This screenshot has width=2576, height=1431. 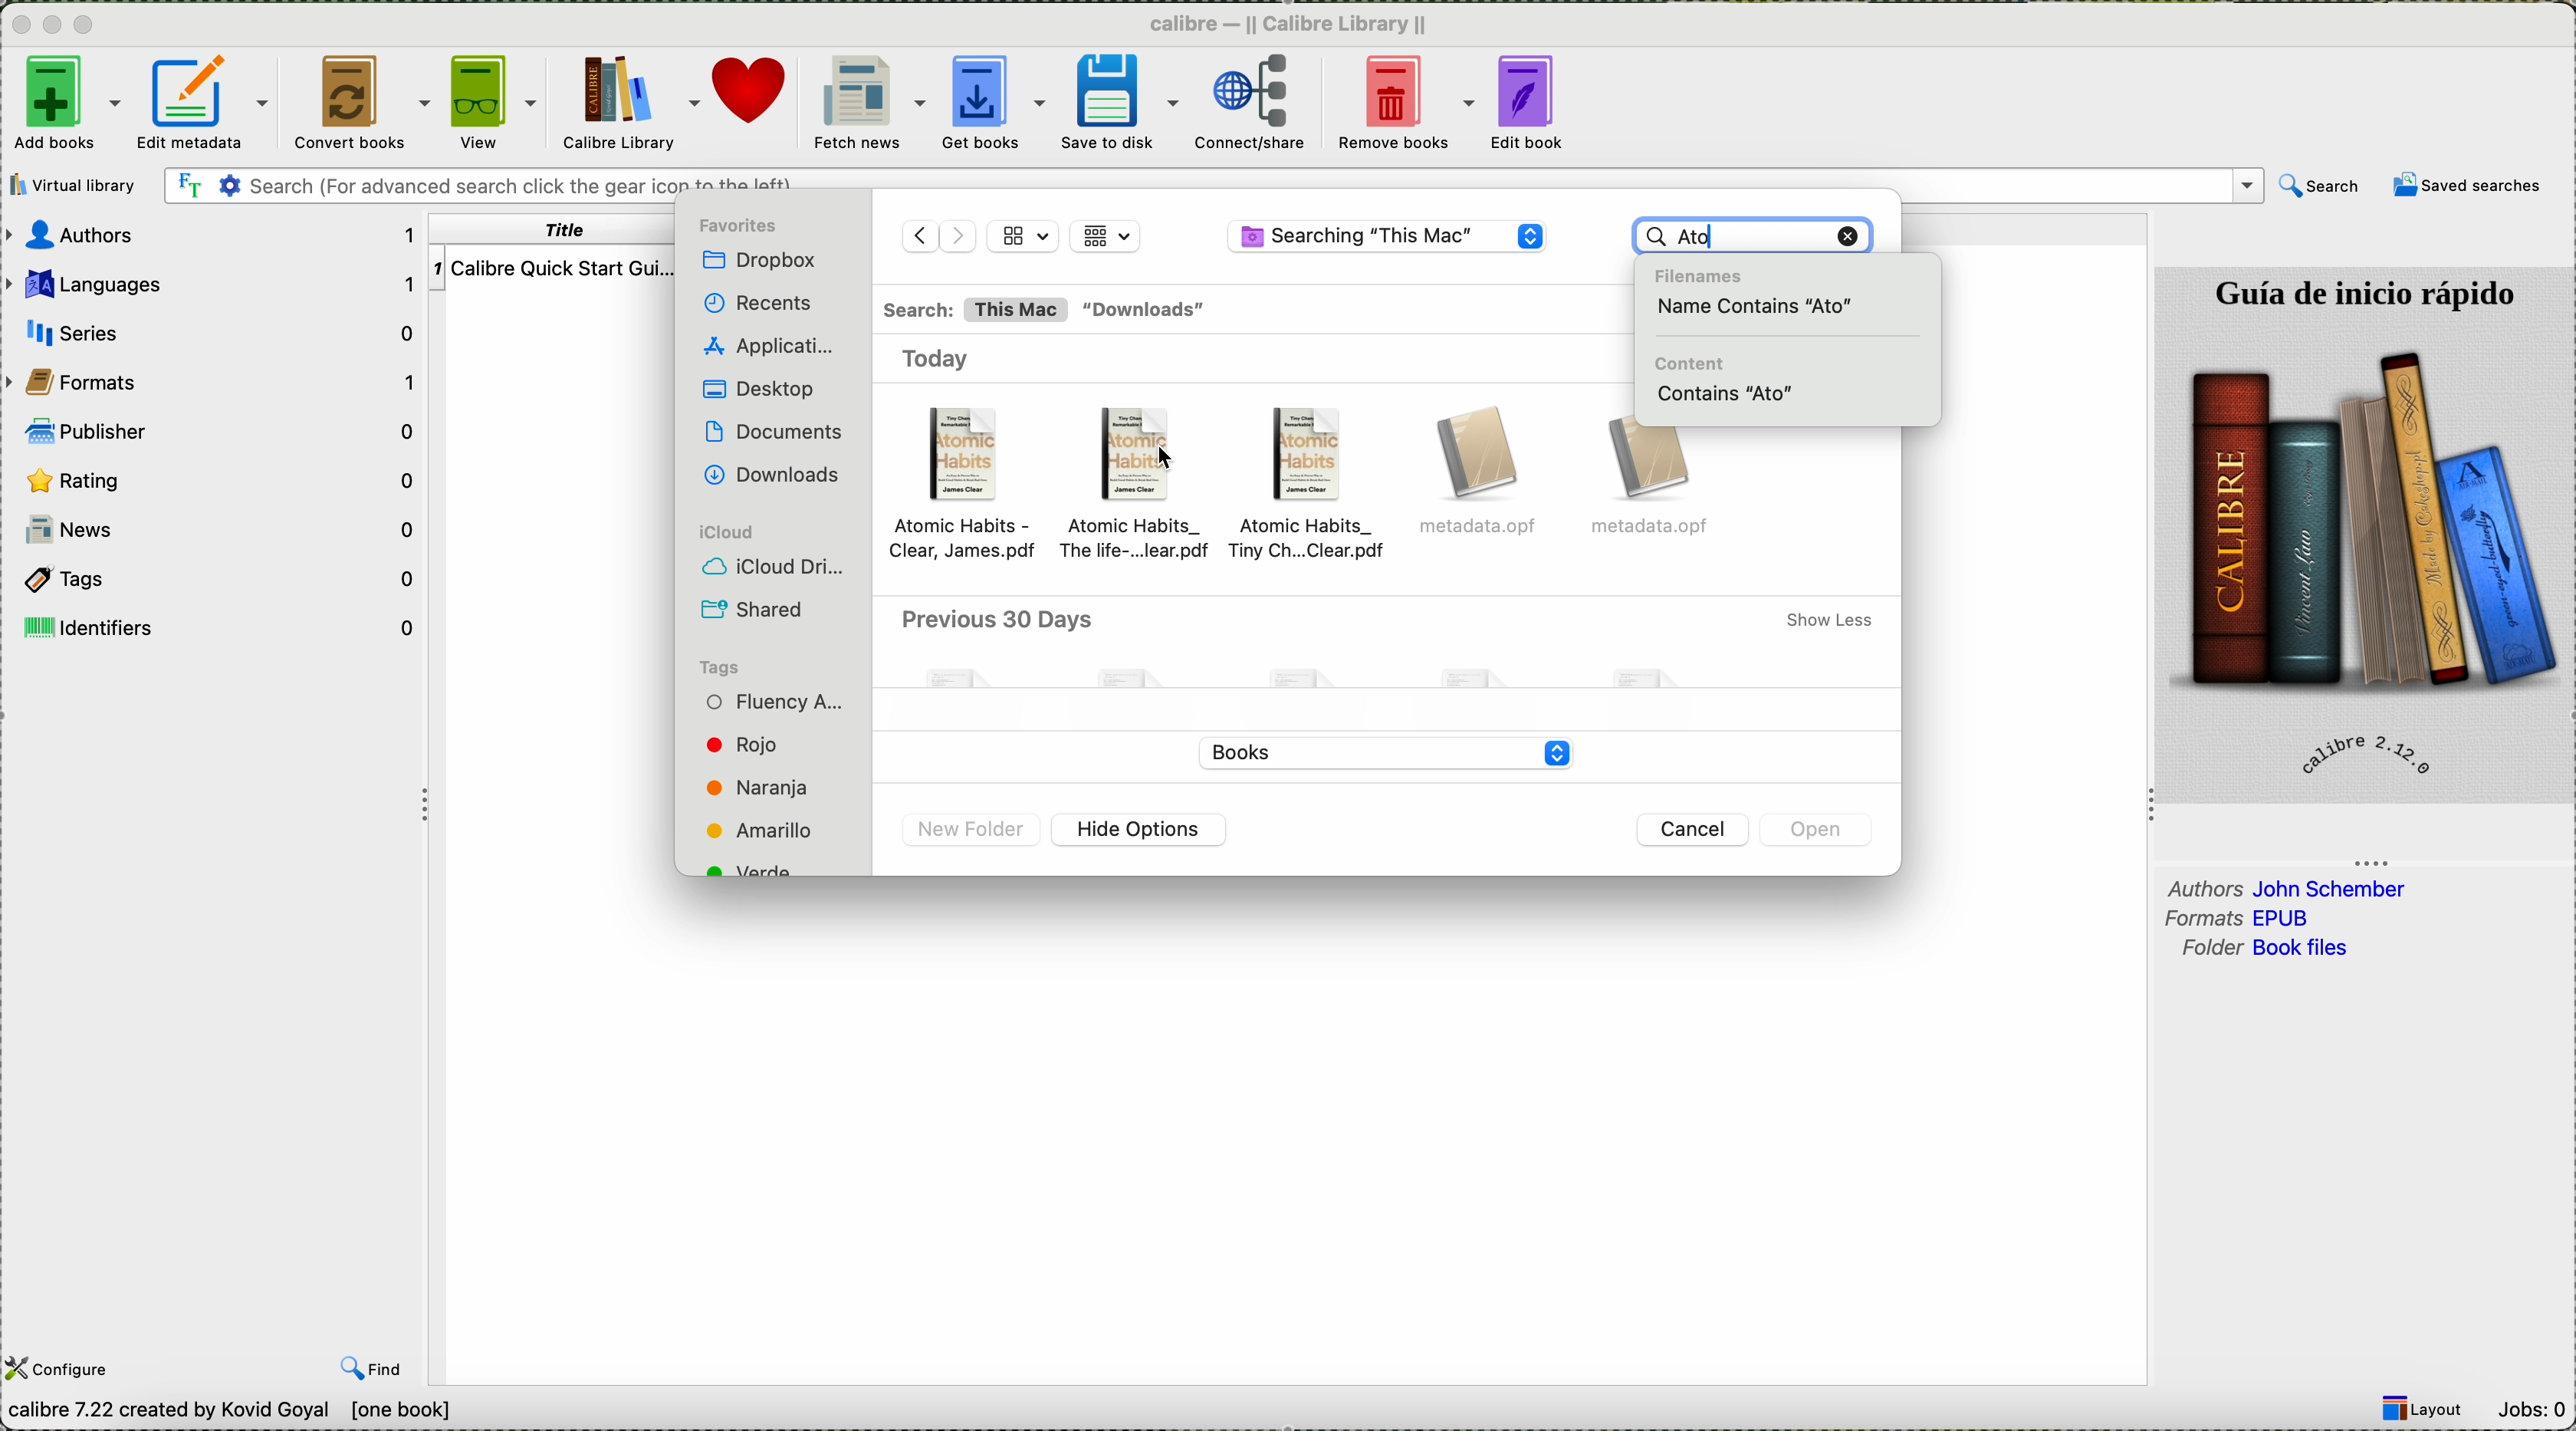 What do you see at coordinates (972, 832) in the screenshot?
I see `new folder` at bounding box center [972, 832].